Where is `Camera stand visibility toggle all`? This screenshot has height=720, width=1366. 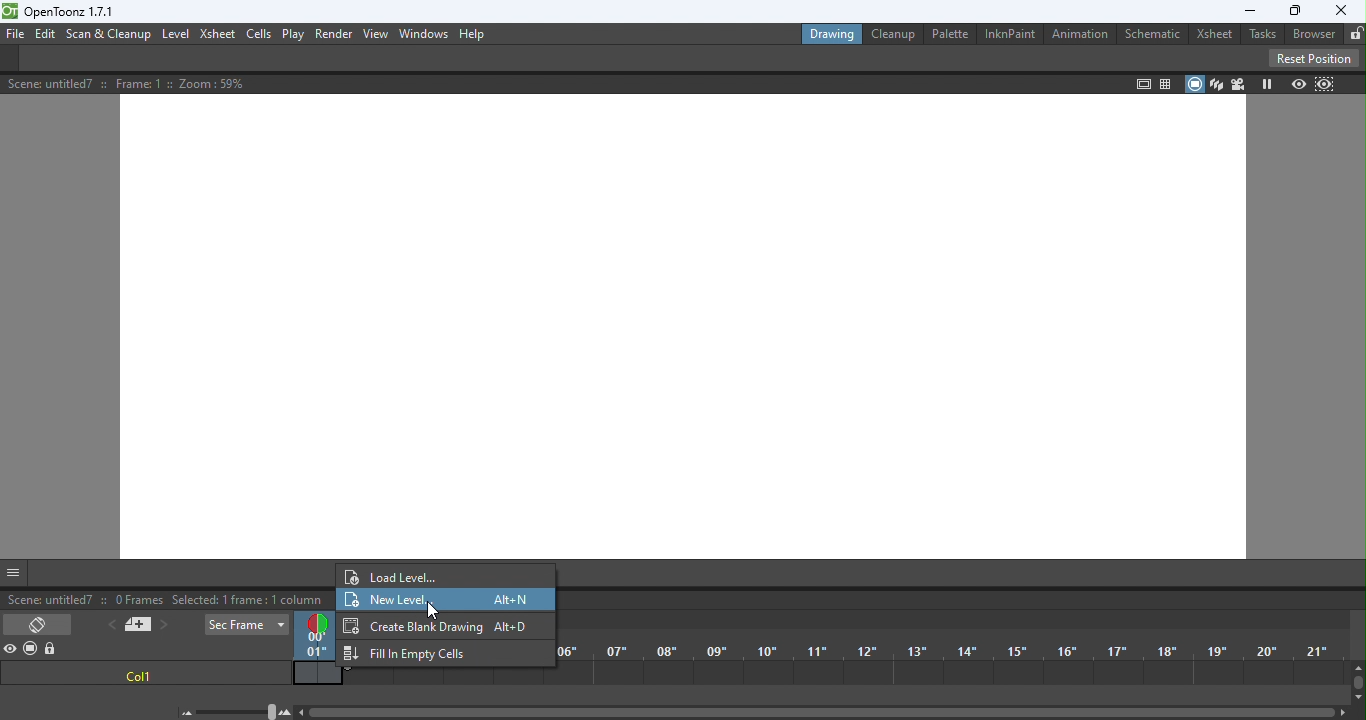
Camera stand visibility toggle all is located at coordinates (32, 649).